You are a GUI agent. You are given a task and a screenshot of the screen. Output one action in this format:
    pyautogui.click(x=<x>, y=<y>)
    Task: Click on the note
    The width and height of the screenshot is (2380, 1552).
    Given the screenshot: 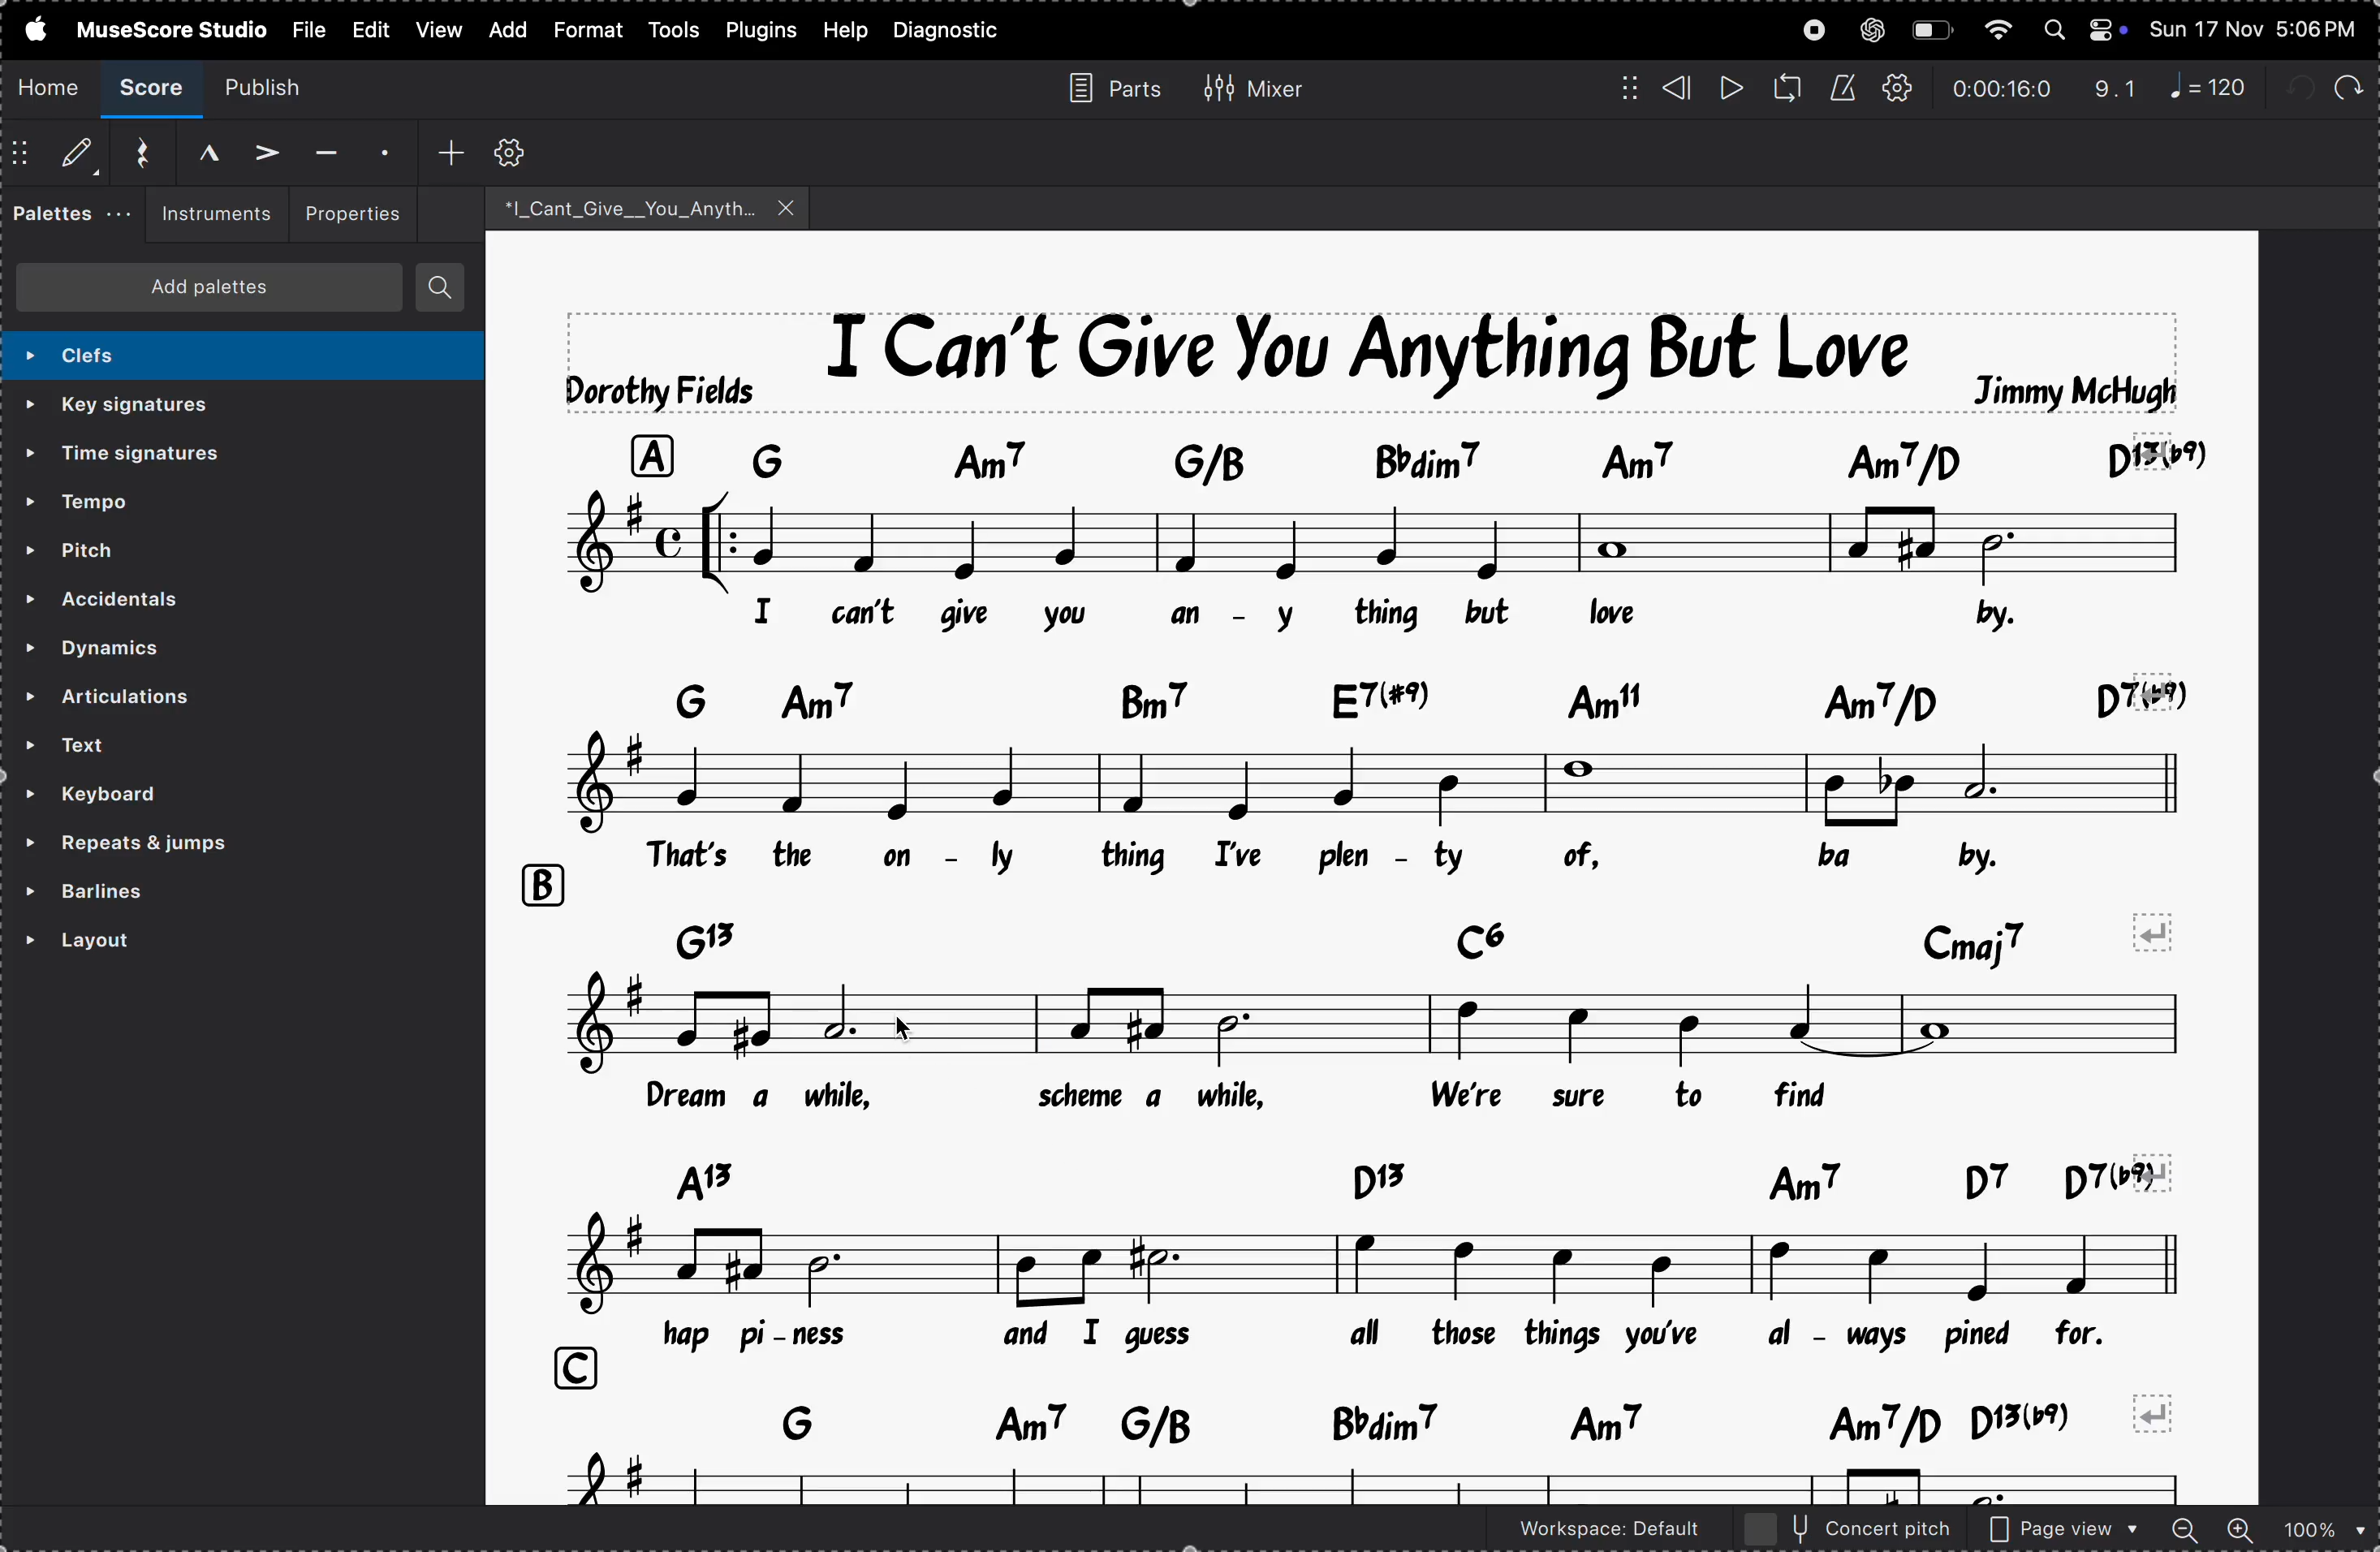 What is the action you would take?
    pyautogui.click(x=2217, y=86)
    